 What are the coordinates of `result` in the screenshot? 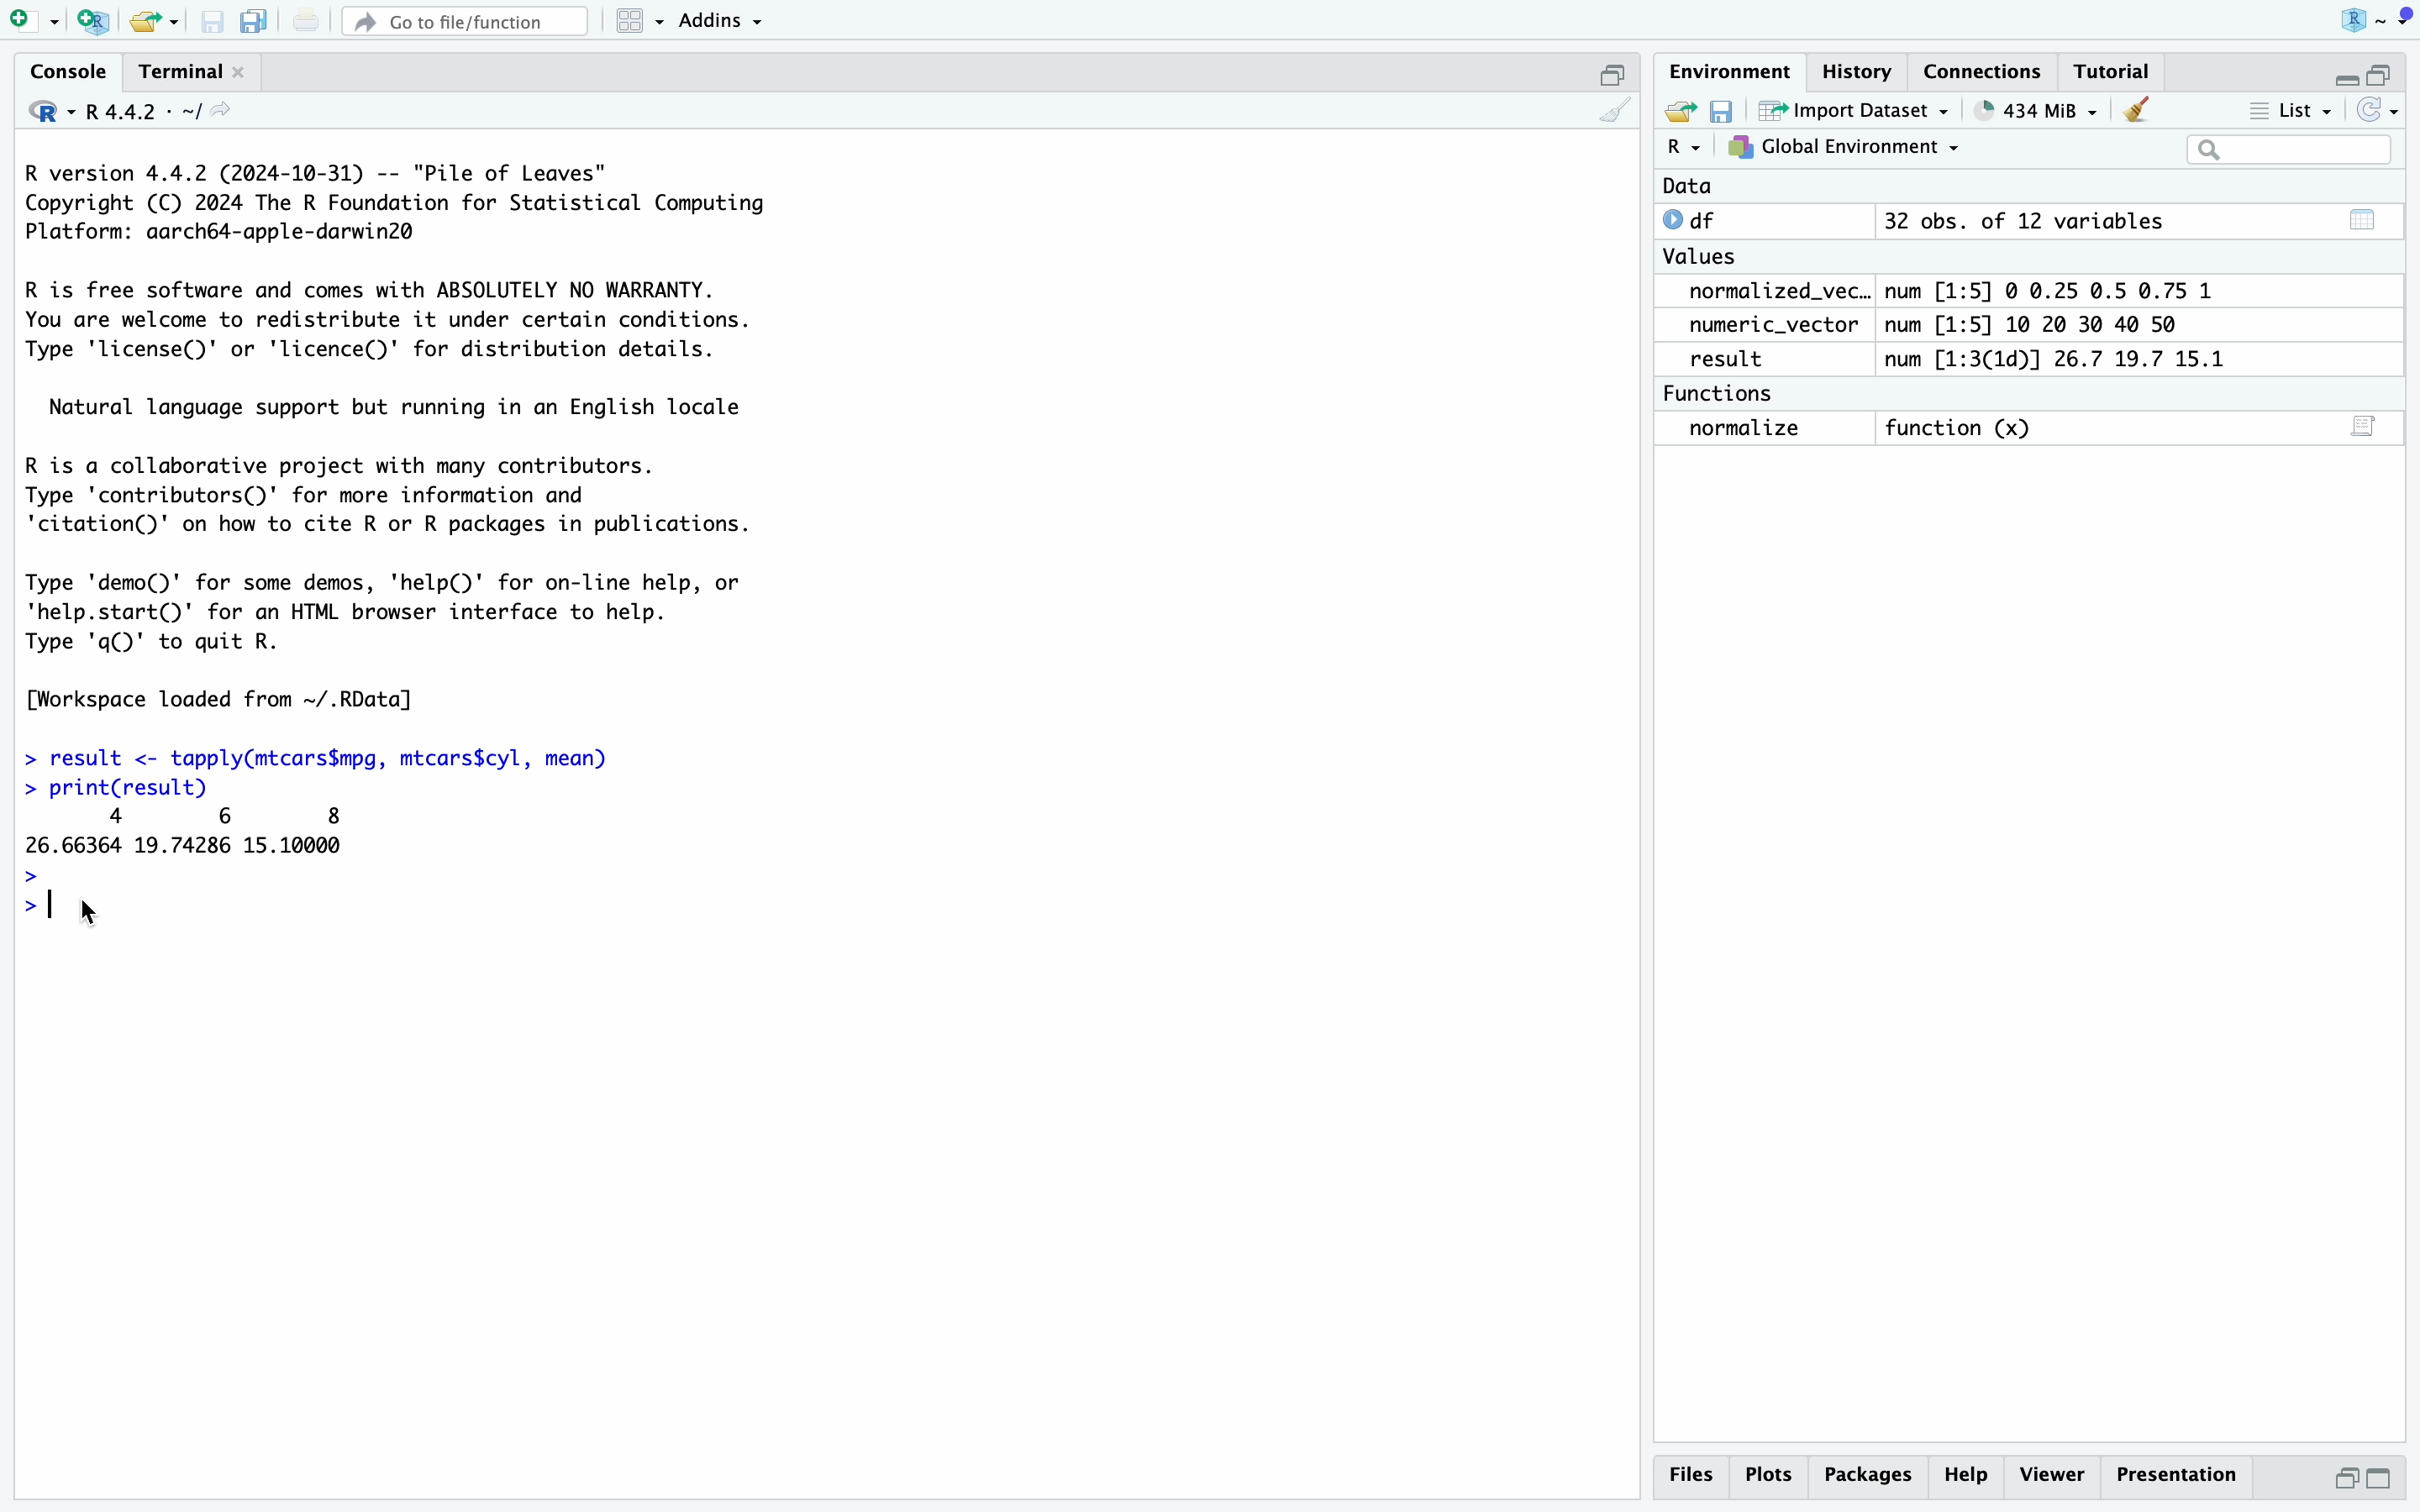 It's located at (1733, 358).